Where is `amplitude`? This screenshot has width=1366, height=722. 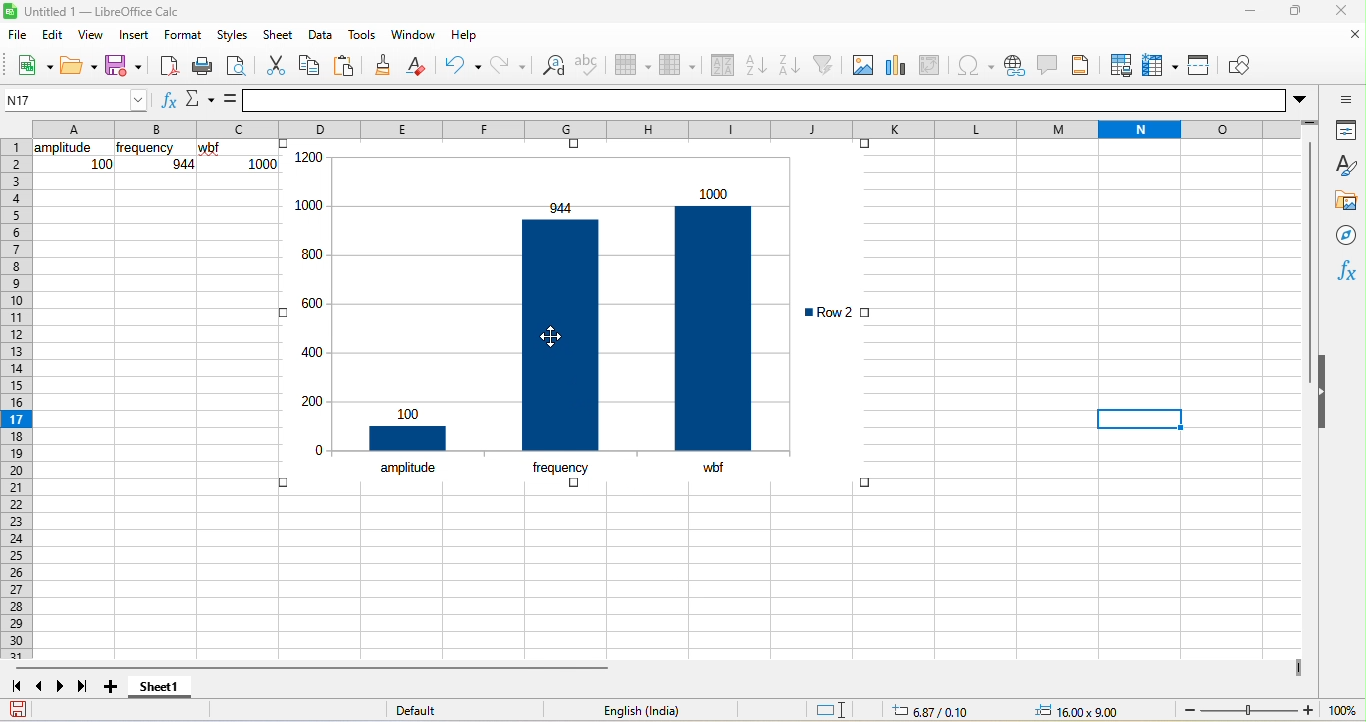 amplitude is located at coordinates (409, 467).